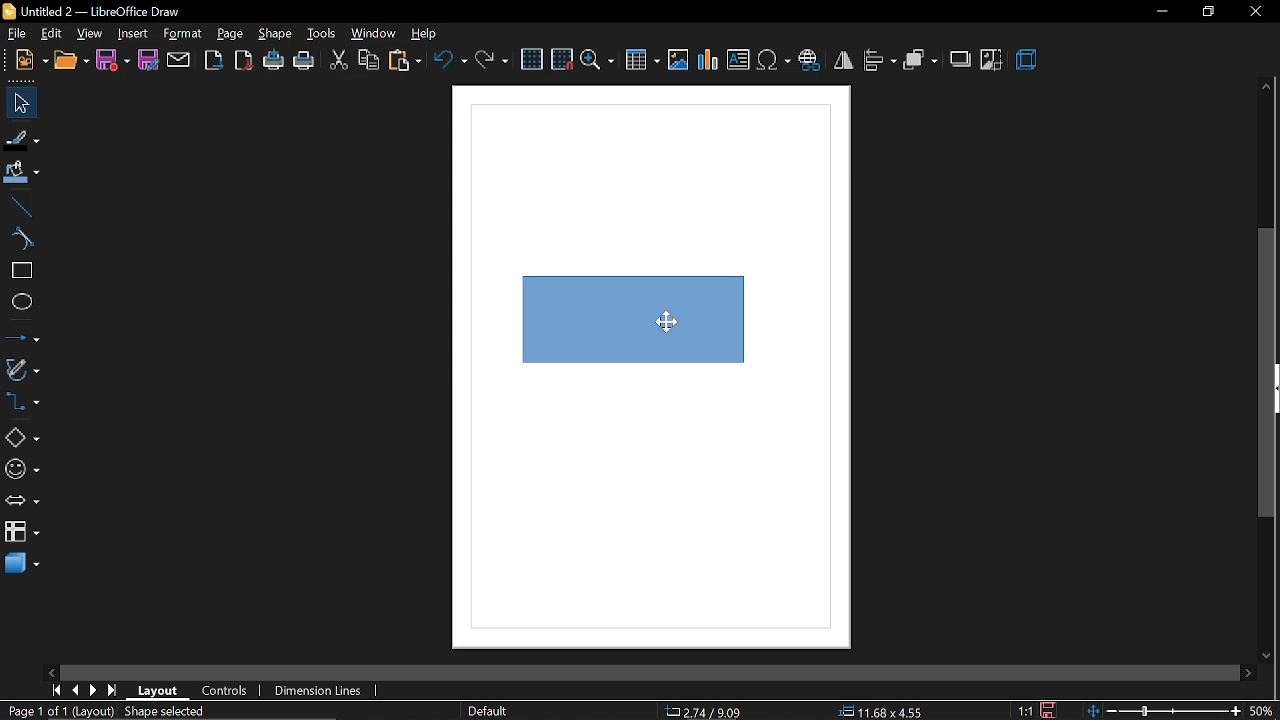  What do you see at coordinates (25, 59) in the screenshot?
I see `new` at bounding box center [25, 59].